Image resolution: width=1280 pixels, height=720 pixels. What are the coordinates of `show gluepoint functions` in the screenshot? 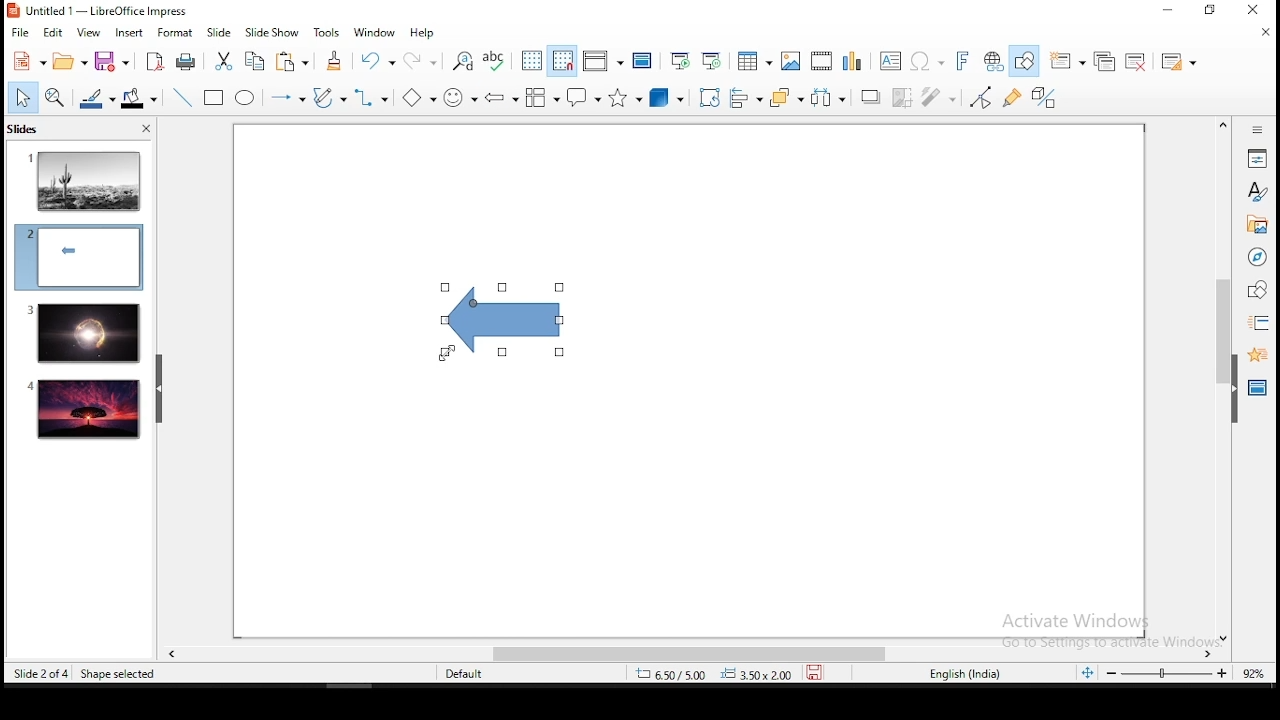 It's located at (1017, 97).